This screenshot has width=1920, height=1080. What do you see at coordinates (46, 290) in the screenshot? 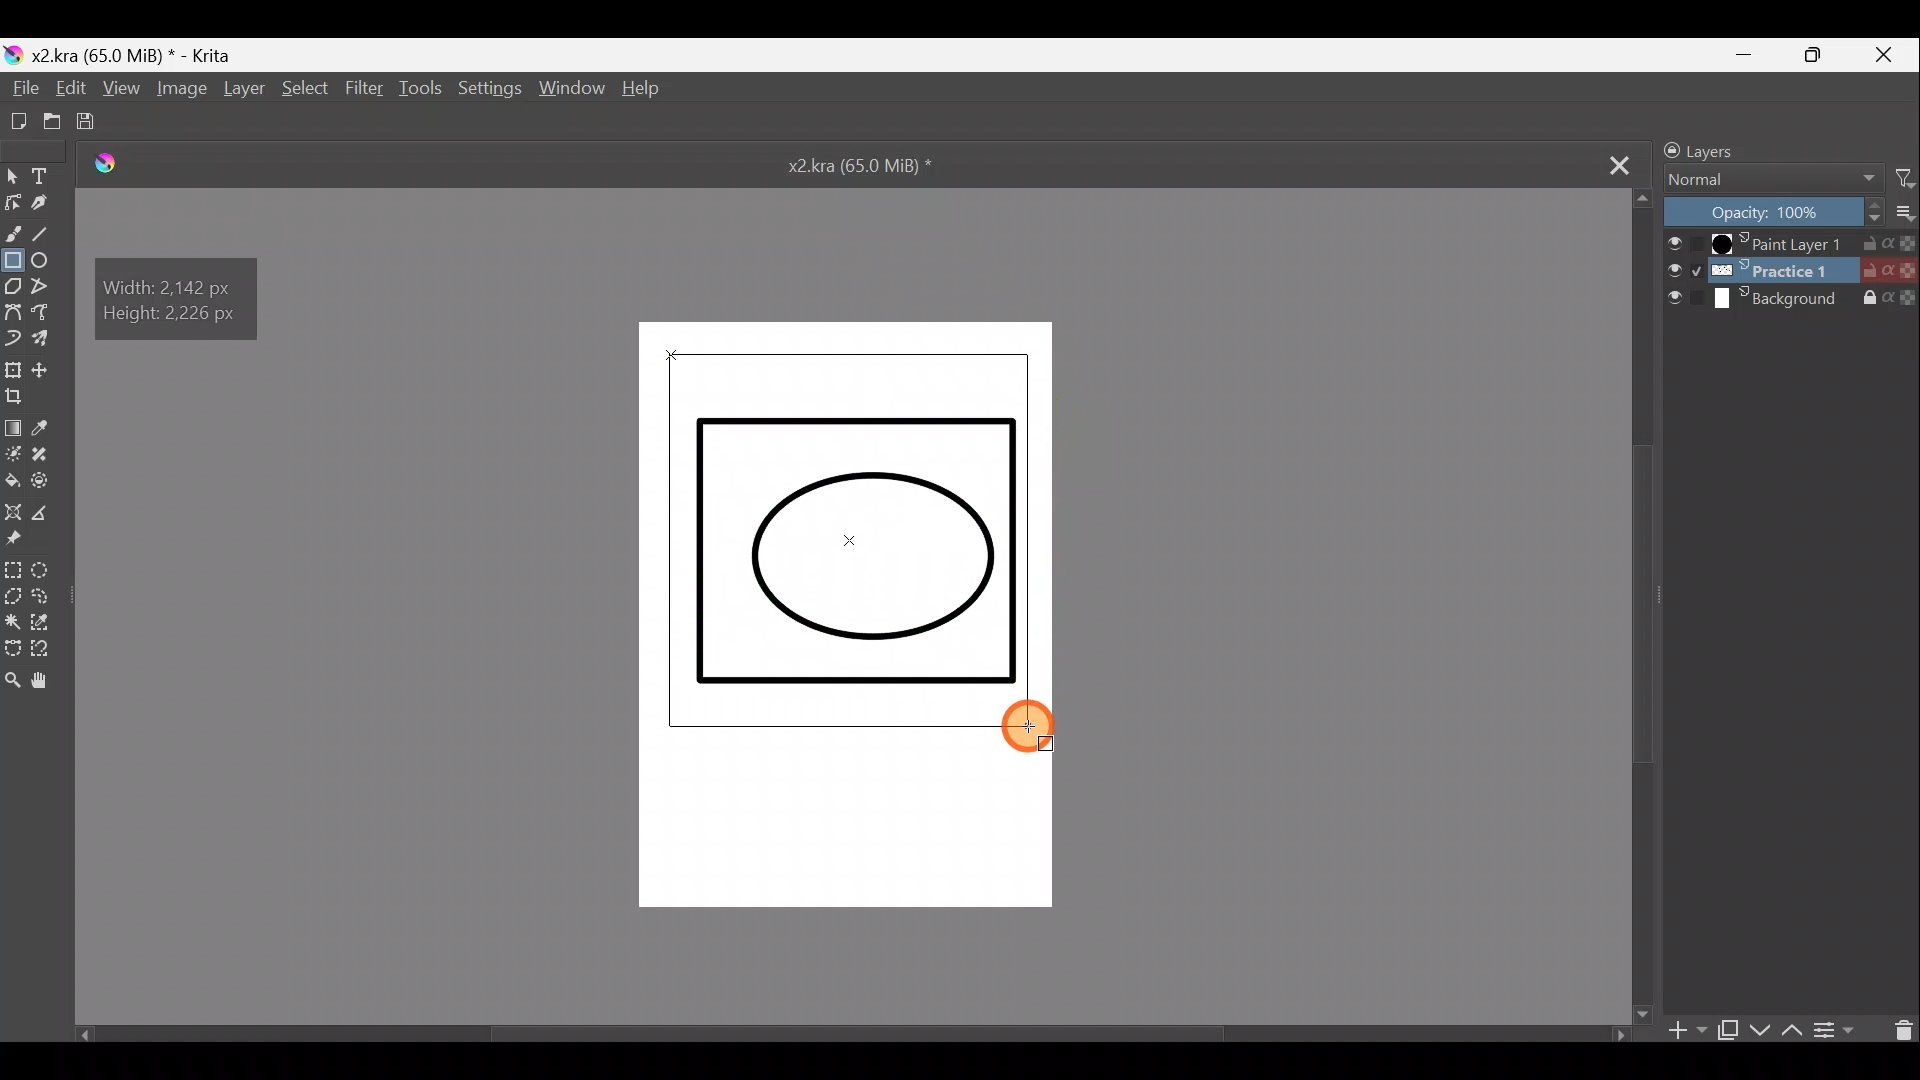
I see `Polyline tool` at bounding box center [46, 290].